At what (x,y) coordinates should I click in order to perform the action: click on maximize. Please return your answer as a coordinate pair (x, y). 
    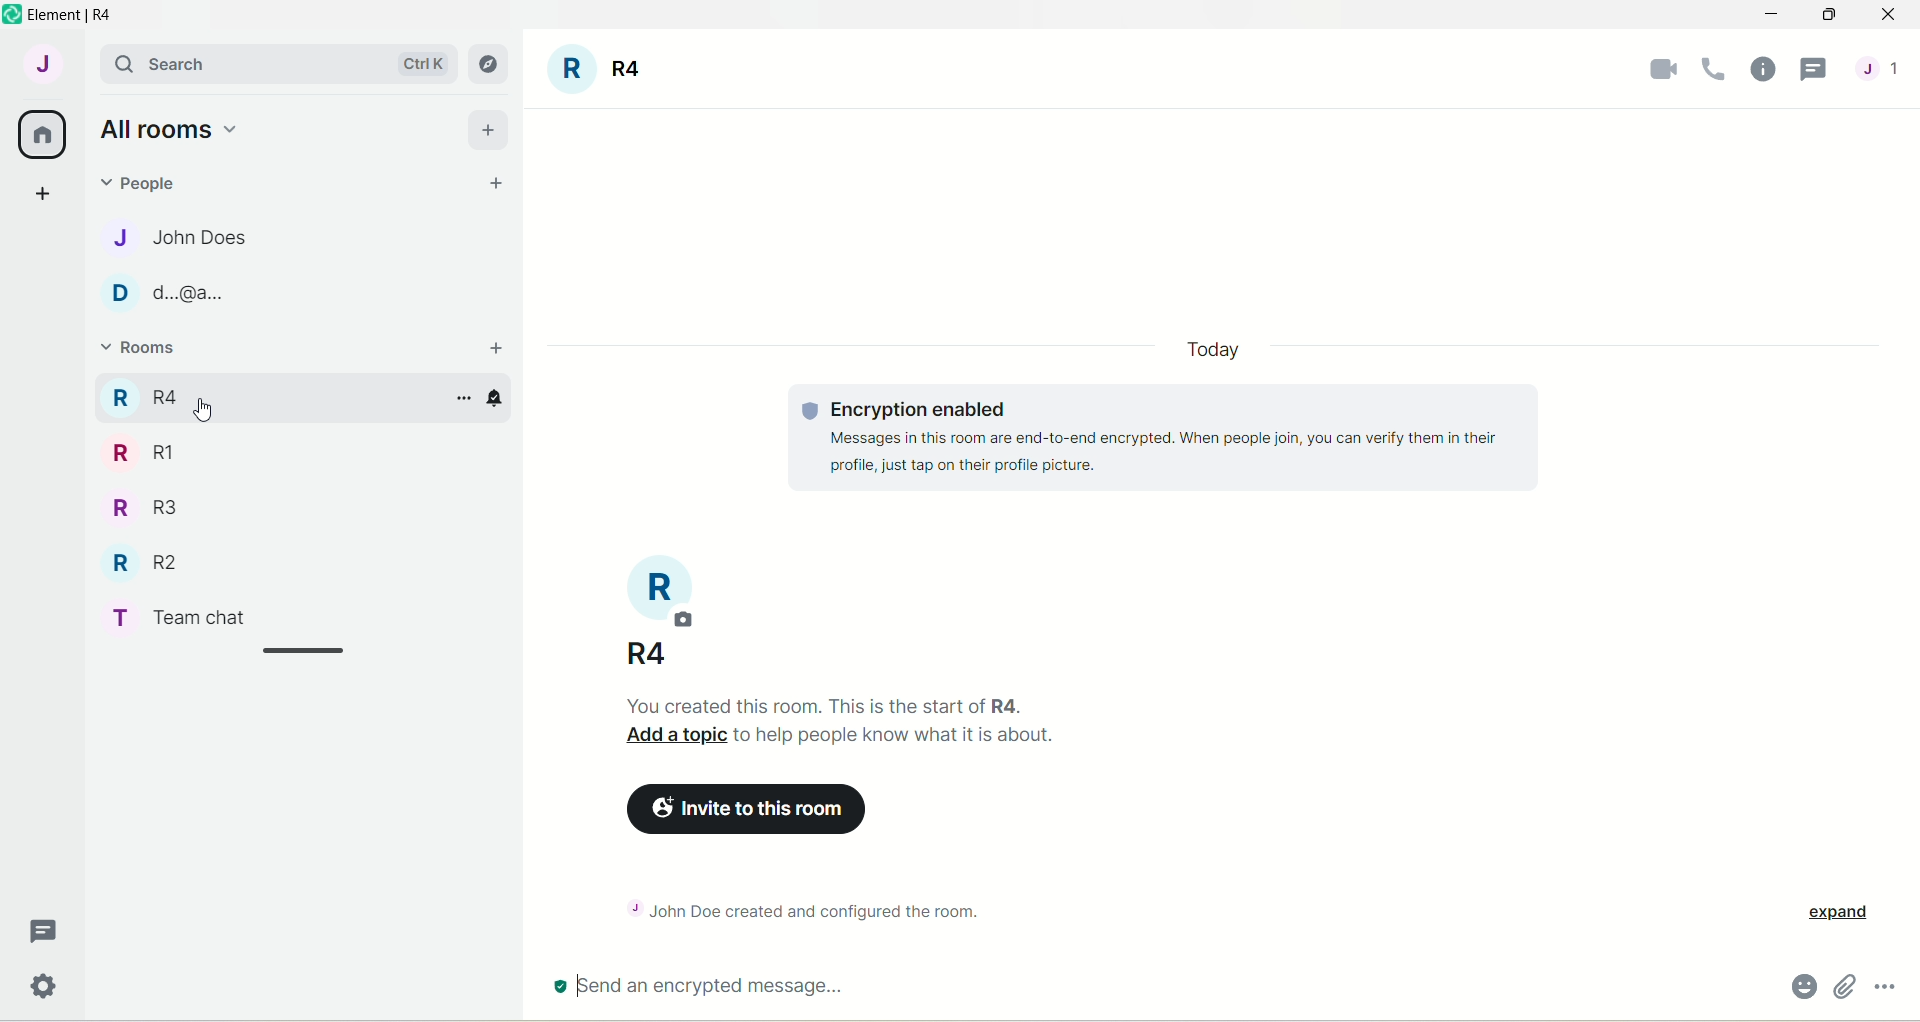
    Looking at the image, I should click on (1828, 16).